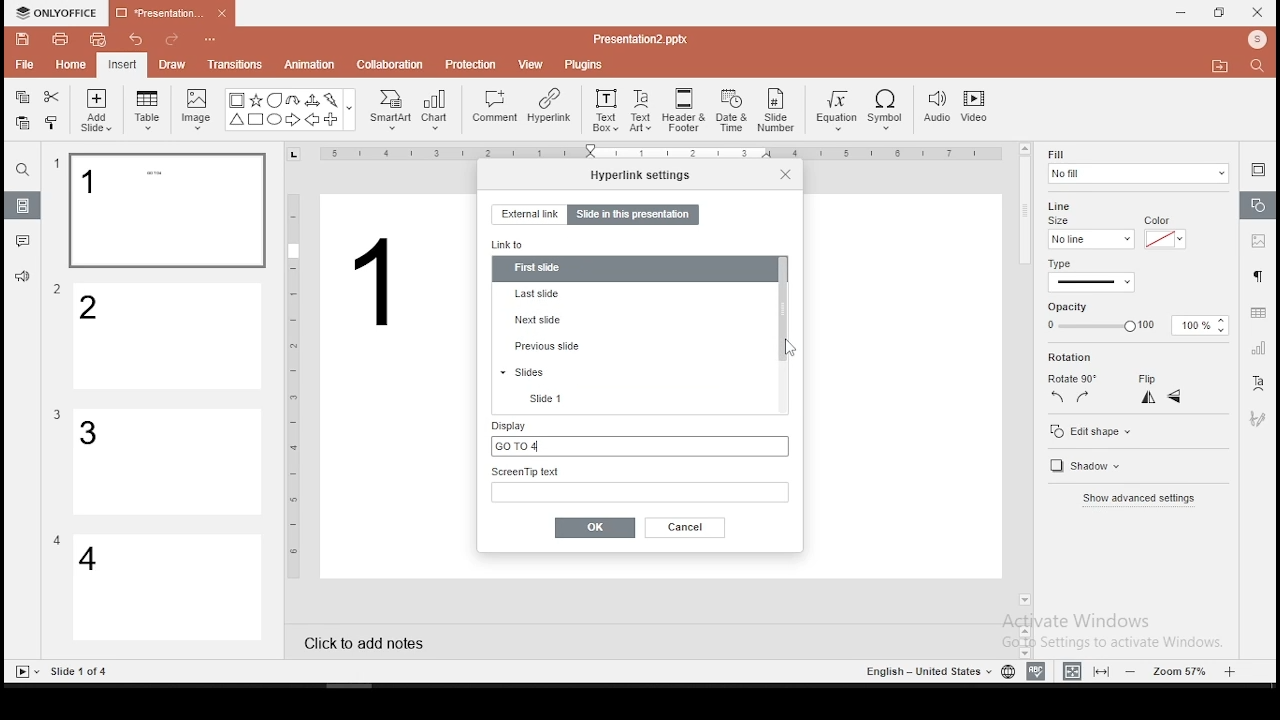 The height and width of the screenshot is (720, 1280). What do you see at coordinates (169, 337) in the screenshot?
I see `slide 2` at bounding box center [169, 337].